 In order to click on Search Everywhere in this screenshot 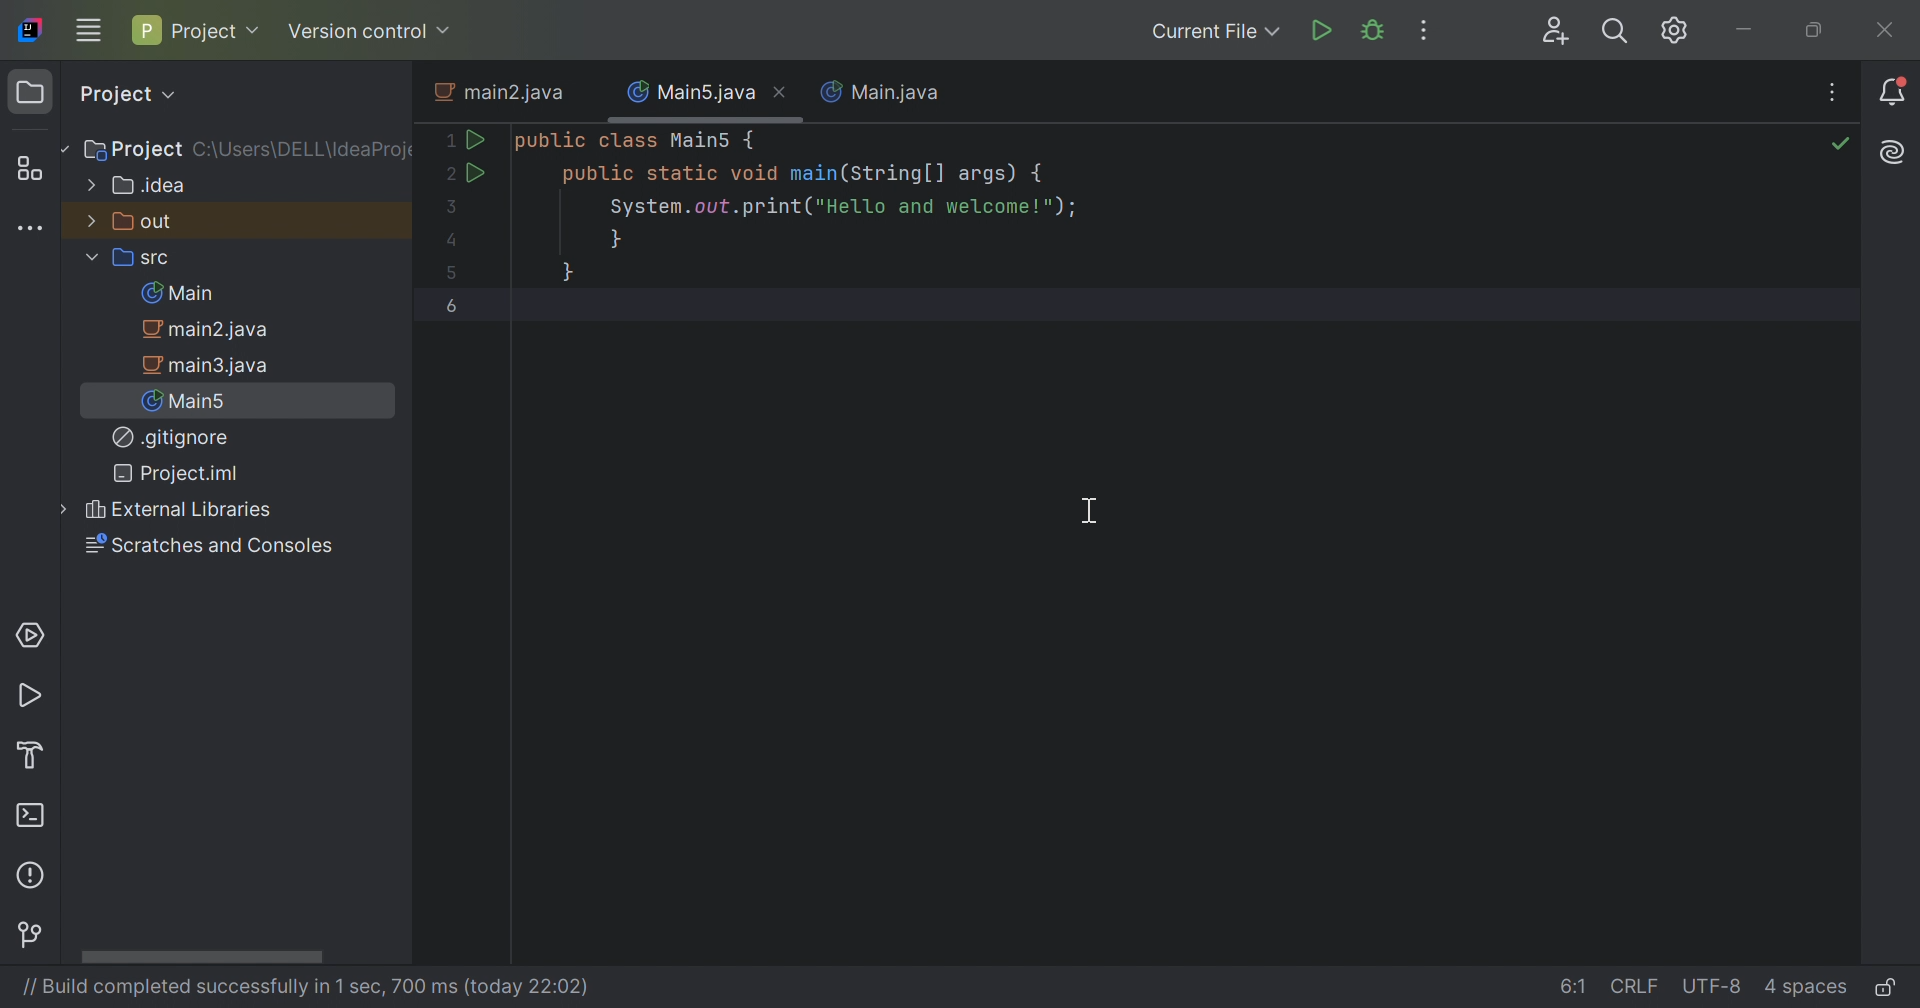, I will do `click(1614, 32)`.